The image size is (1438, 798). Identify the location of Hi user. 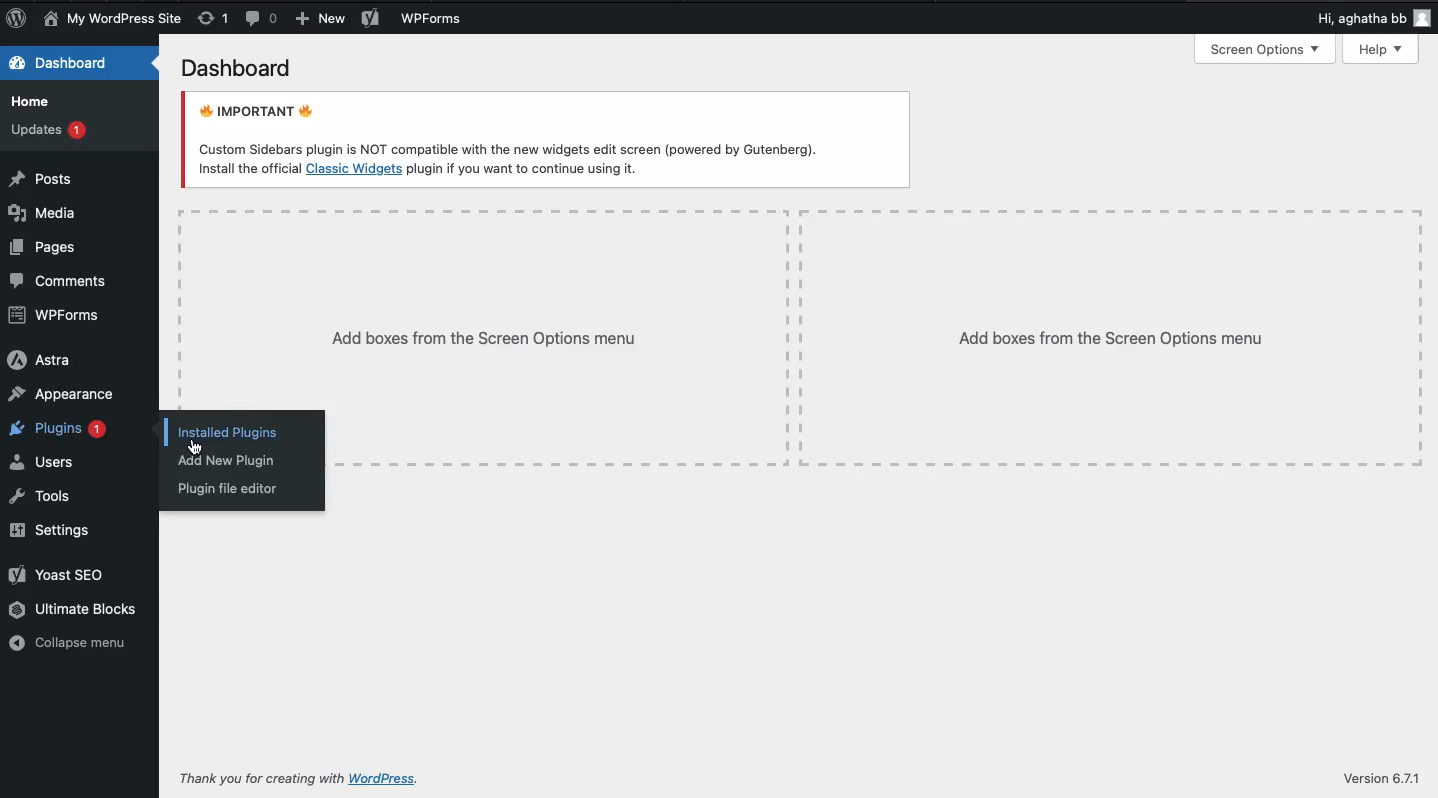
(1372, 20).